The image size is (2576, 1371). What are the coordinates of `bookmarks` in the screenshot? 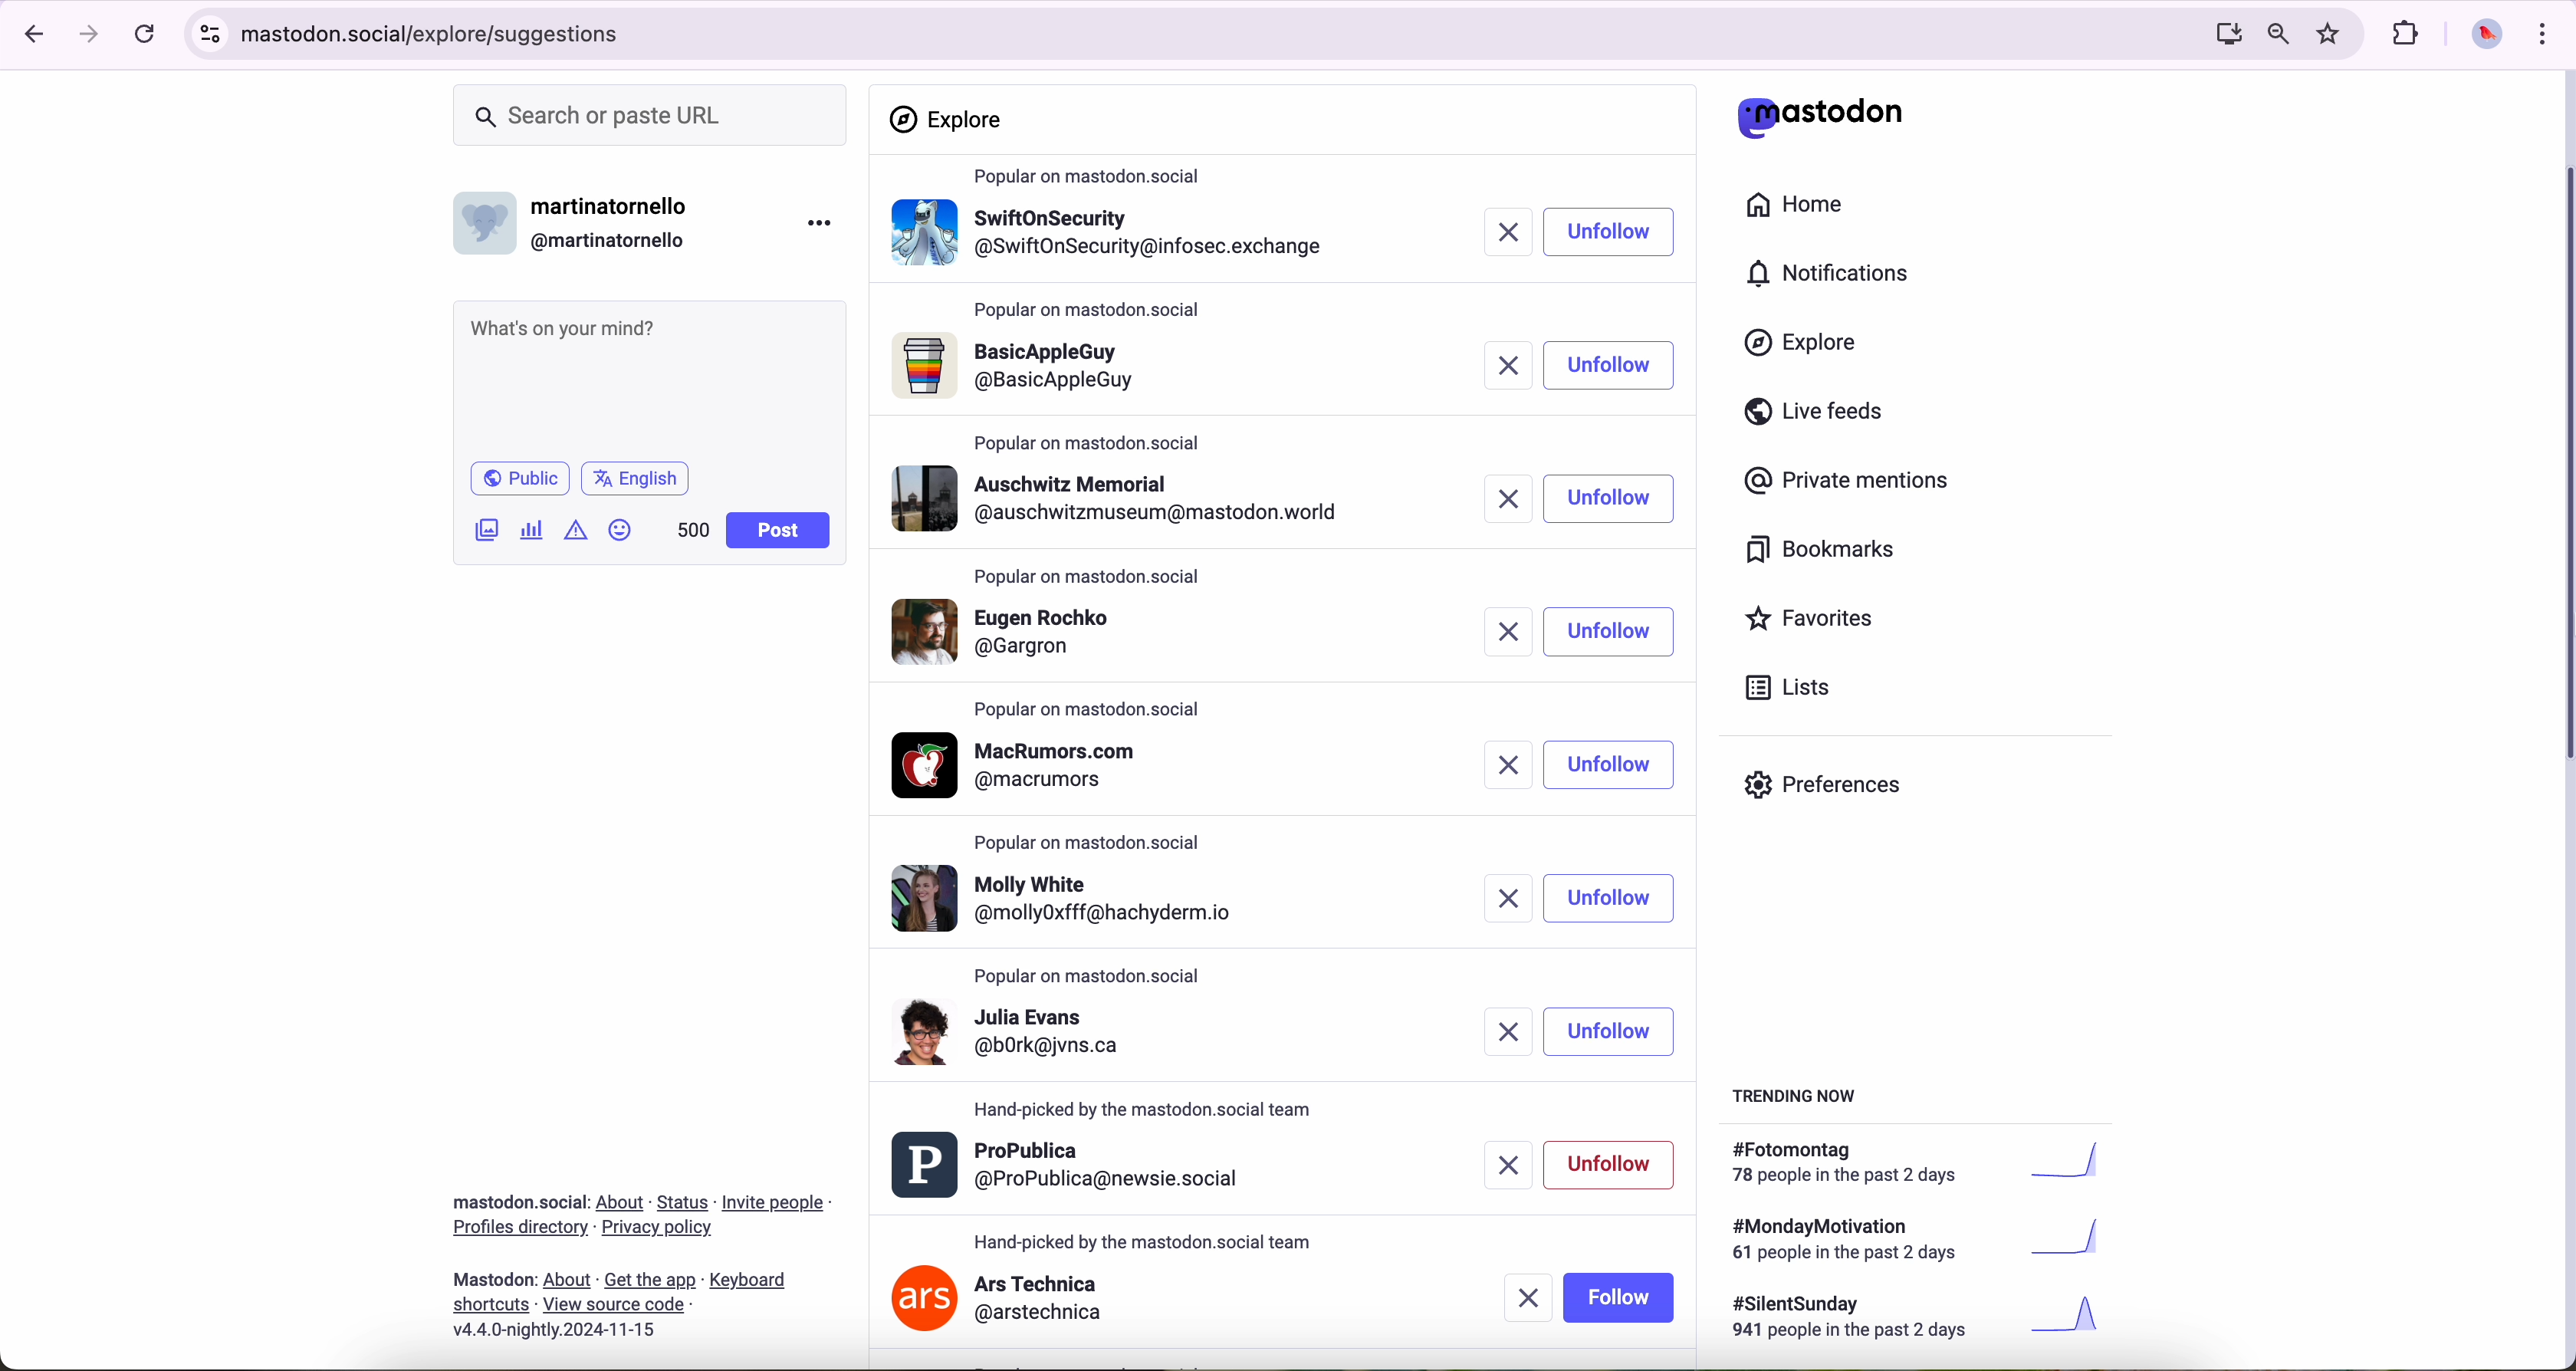 It's located at (1821, 553).